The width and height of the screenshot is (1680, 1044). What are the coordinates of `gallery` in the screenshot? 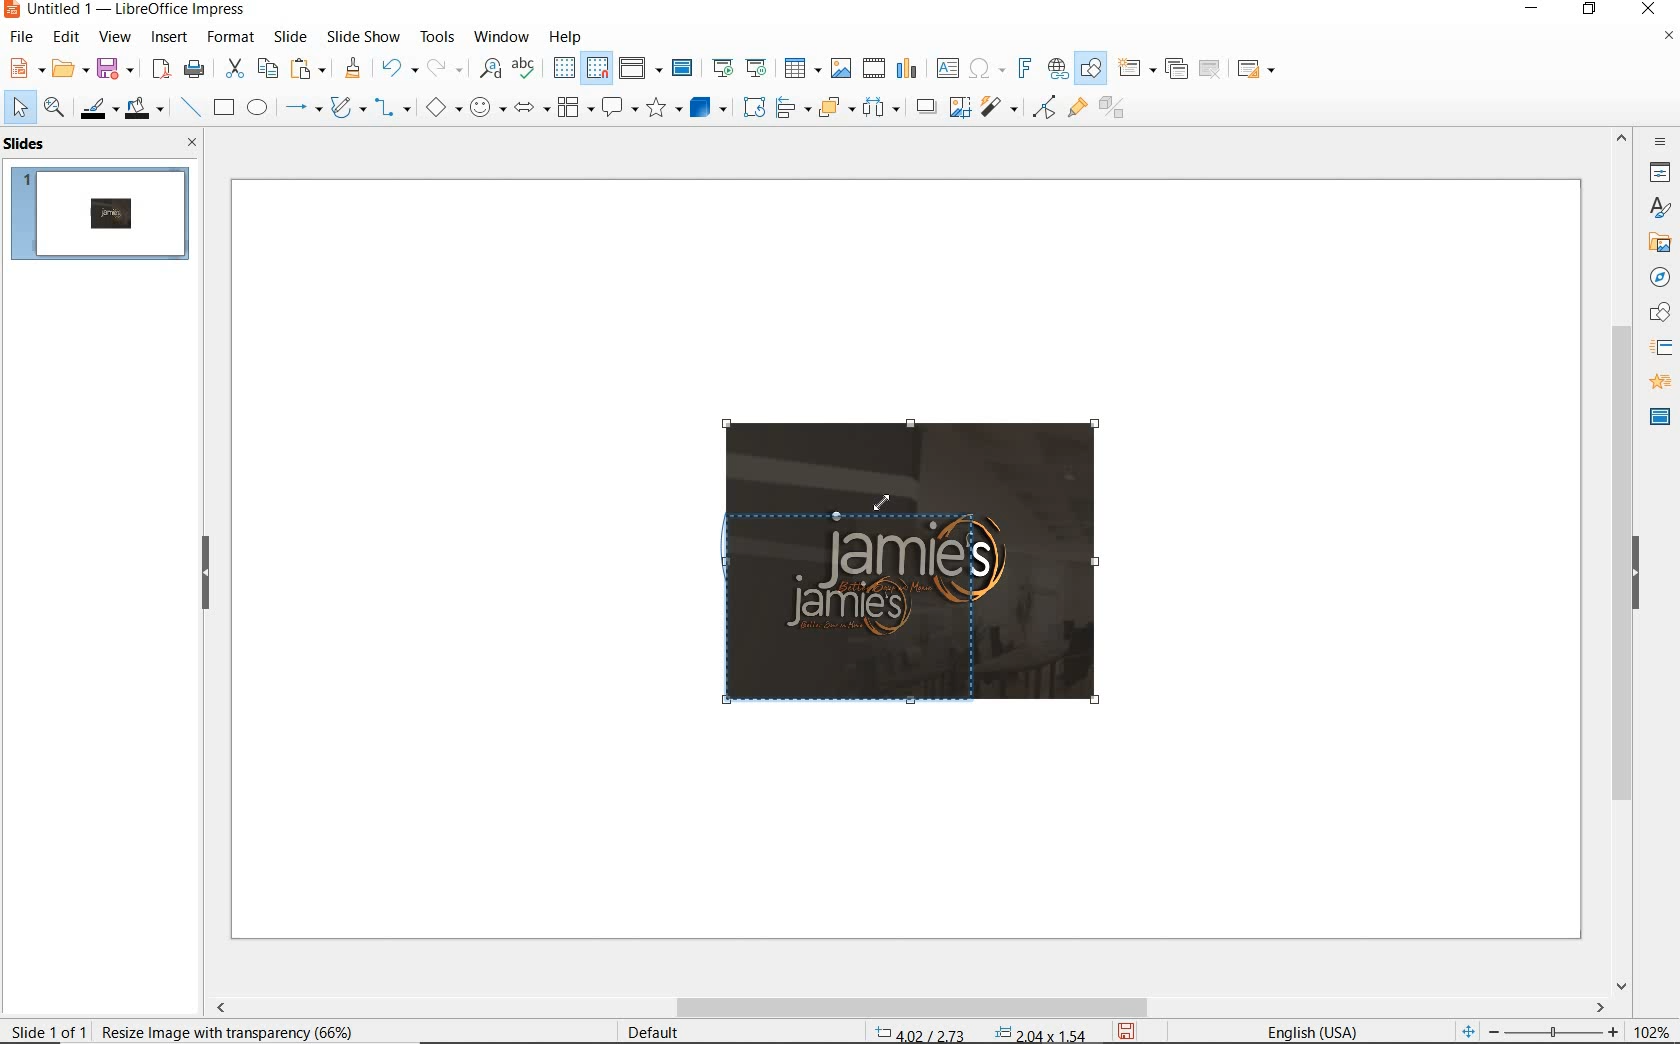 It's located at (1656, 242).